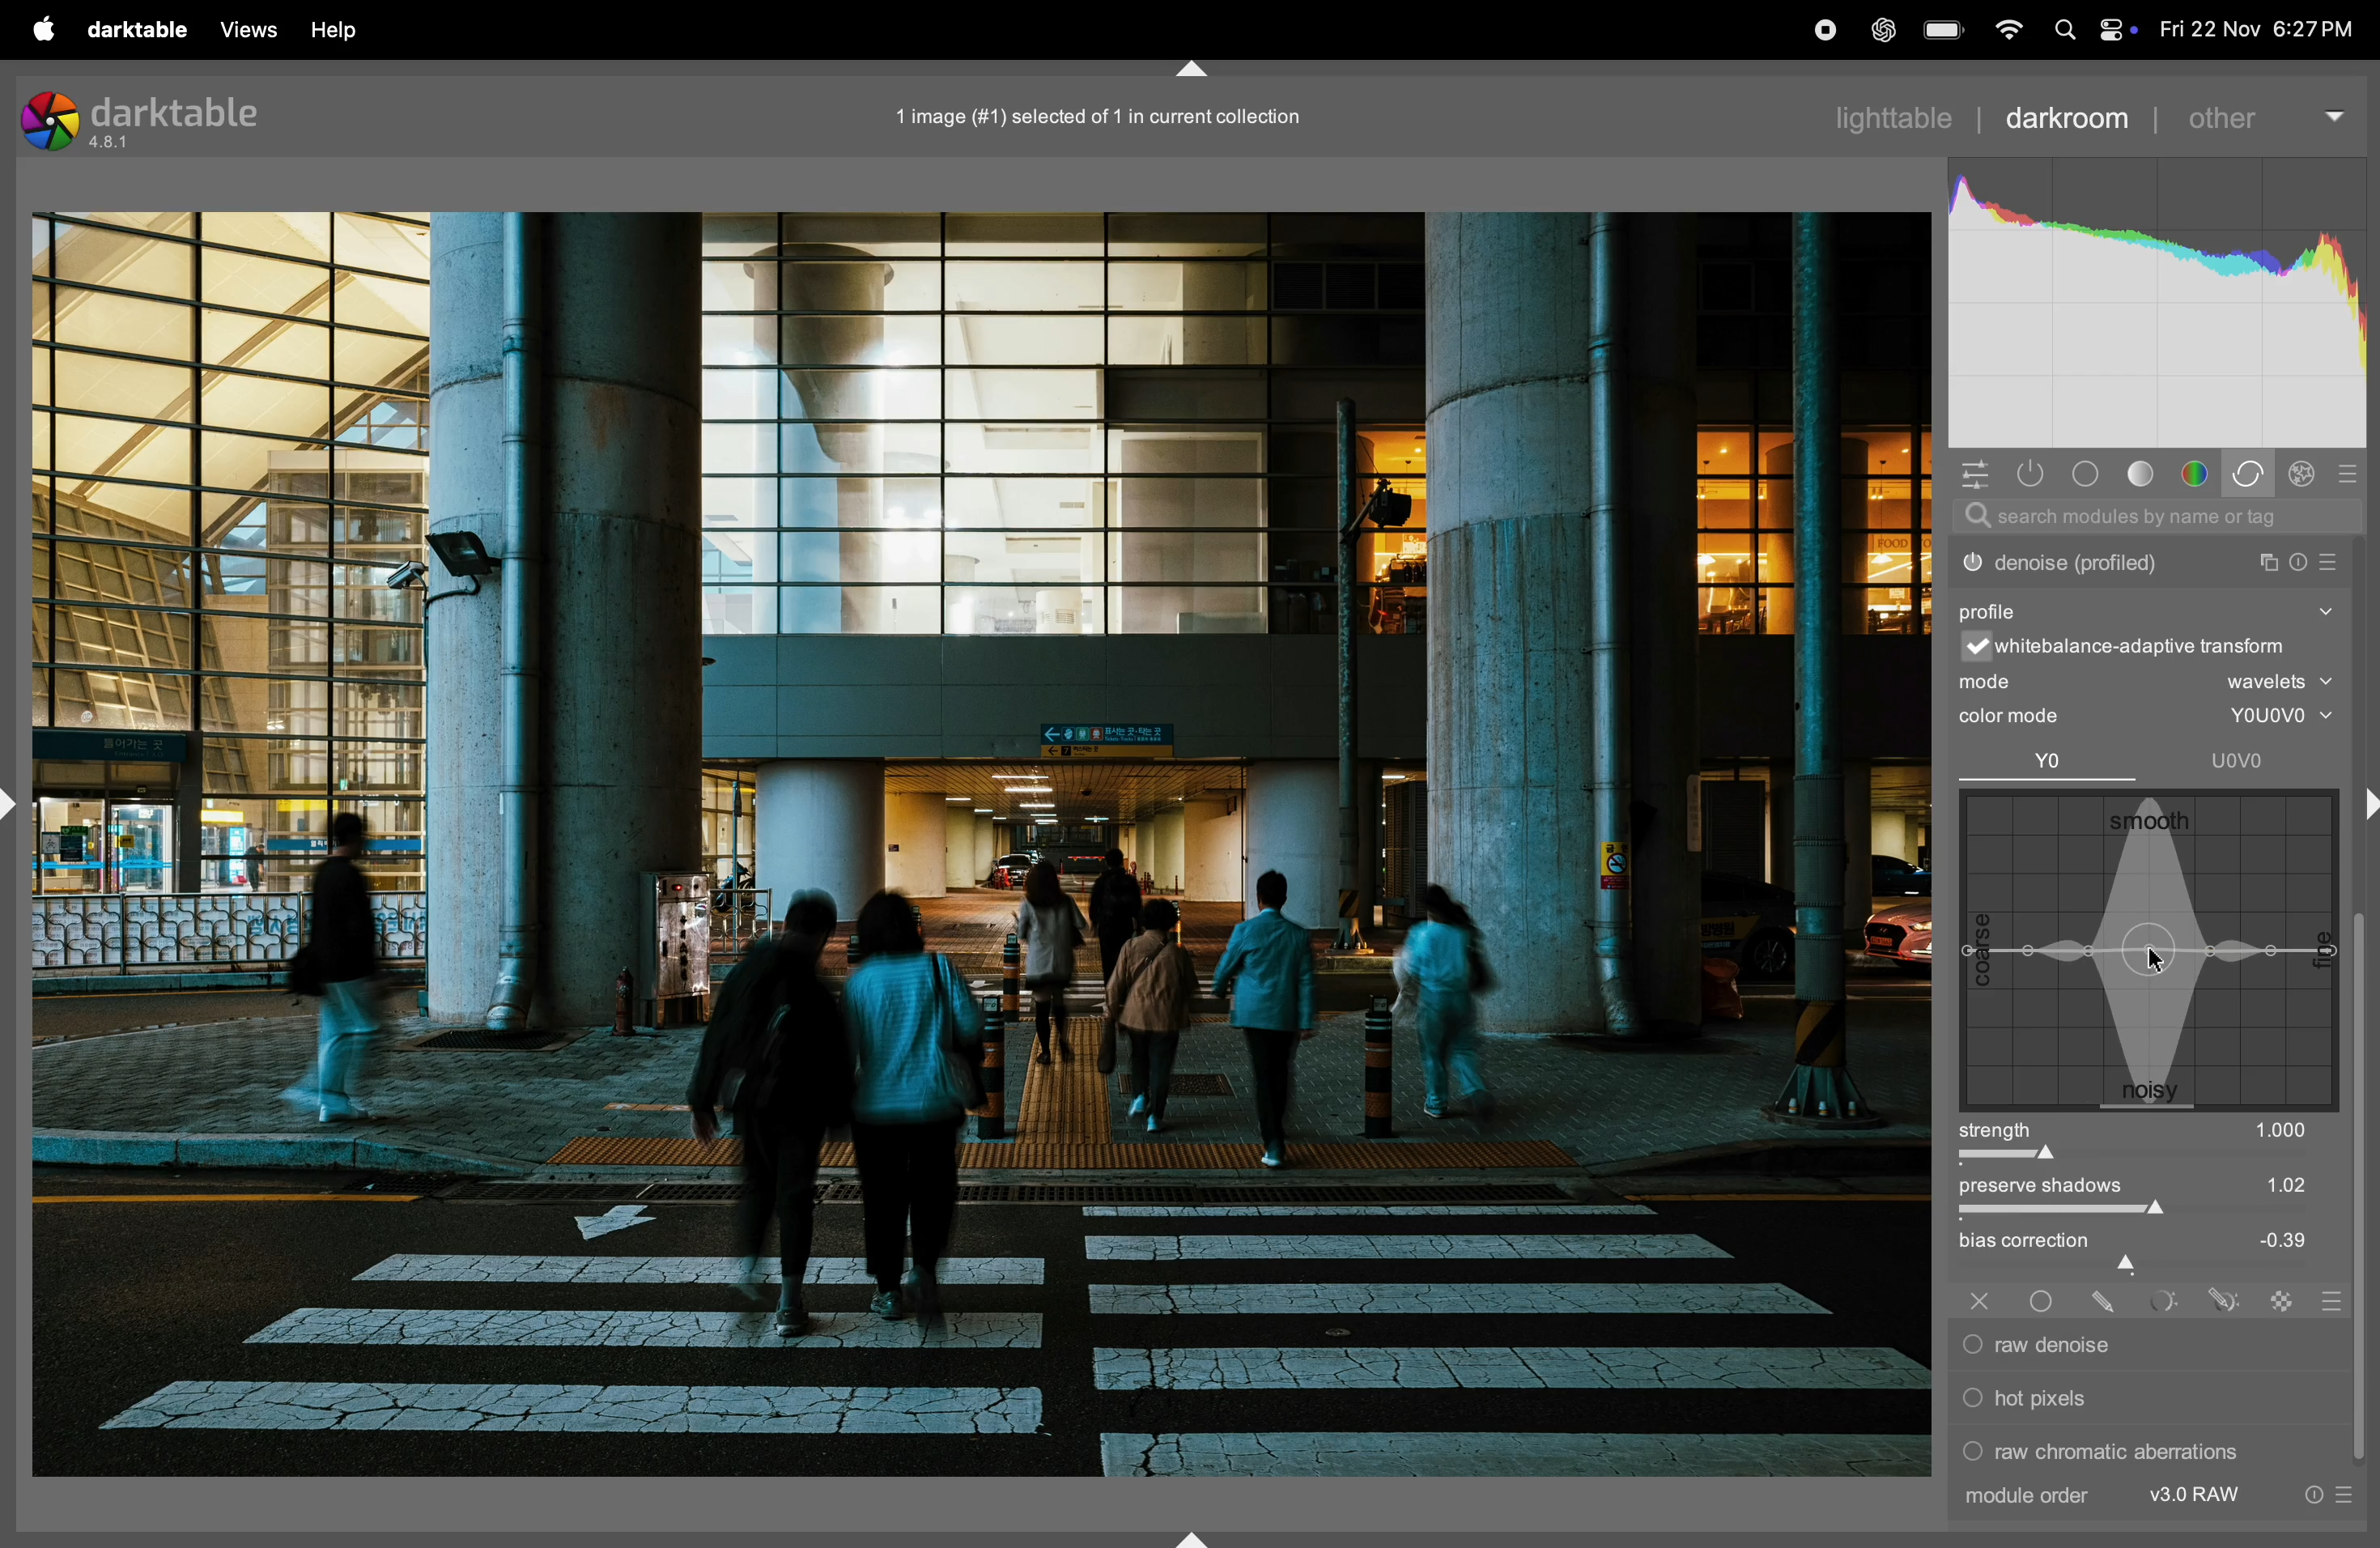 The image size is (2380, 1548). I want to click on Image, so click(981, 846).